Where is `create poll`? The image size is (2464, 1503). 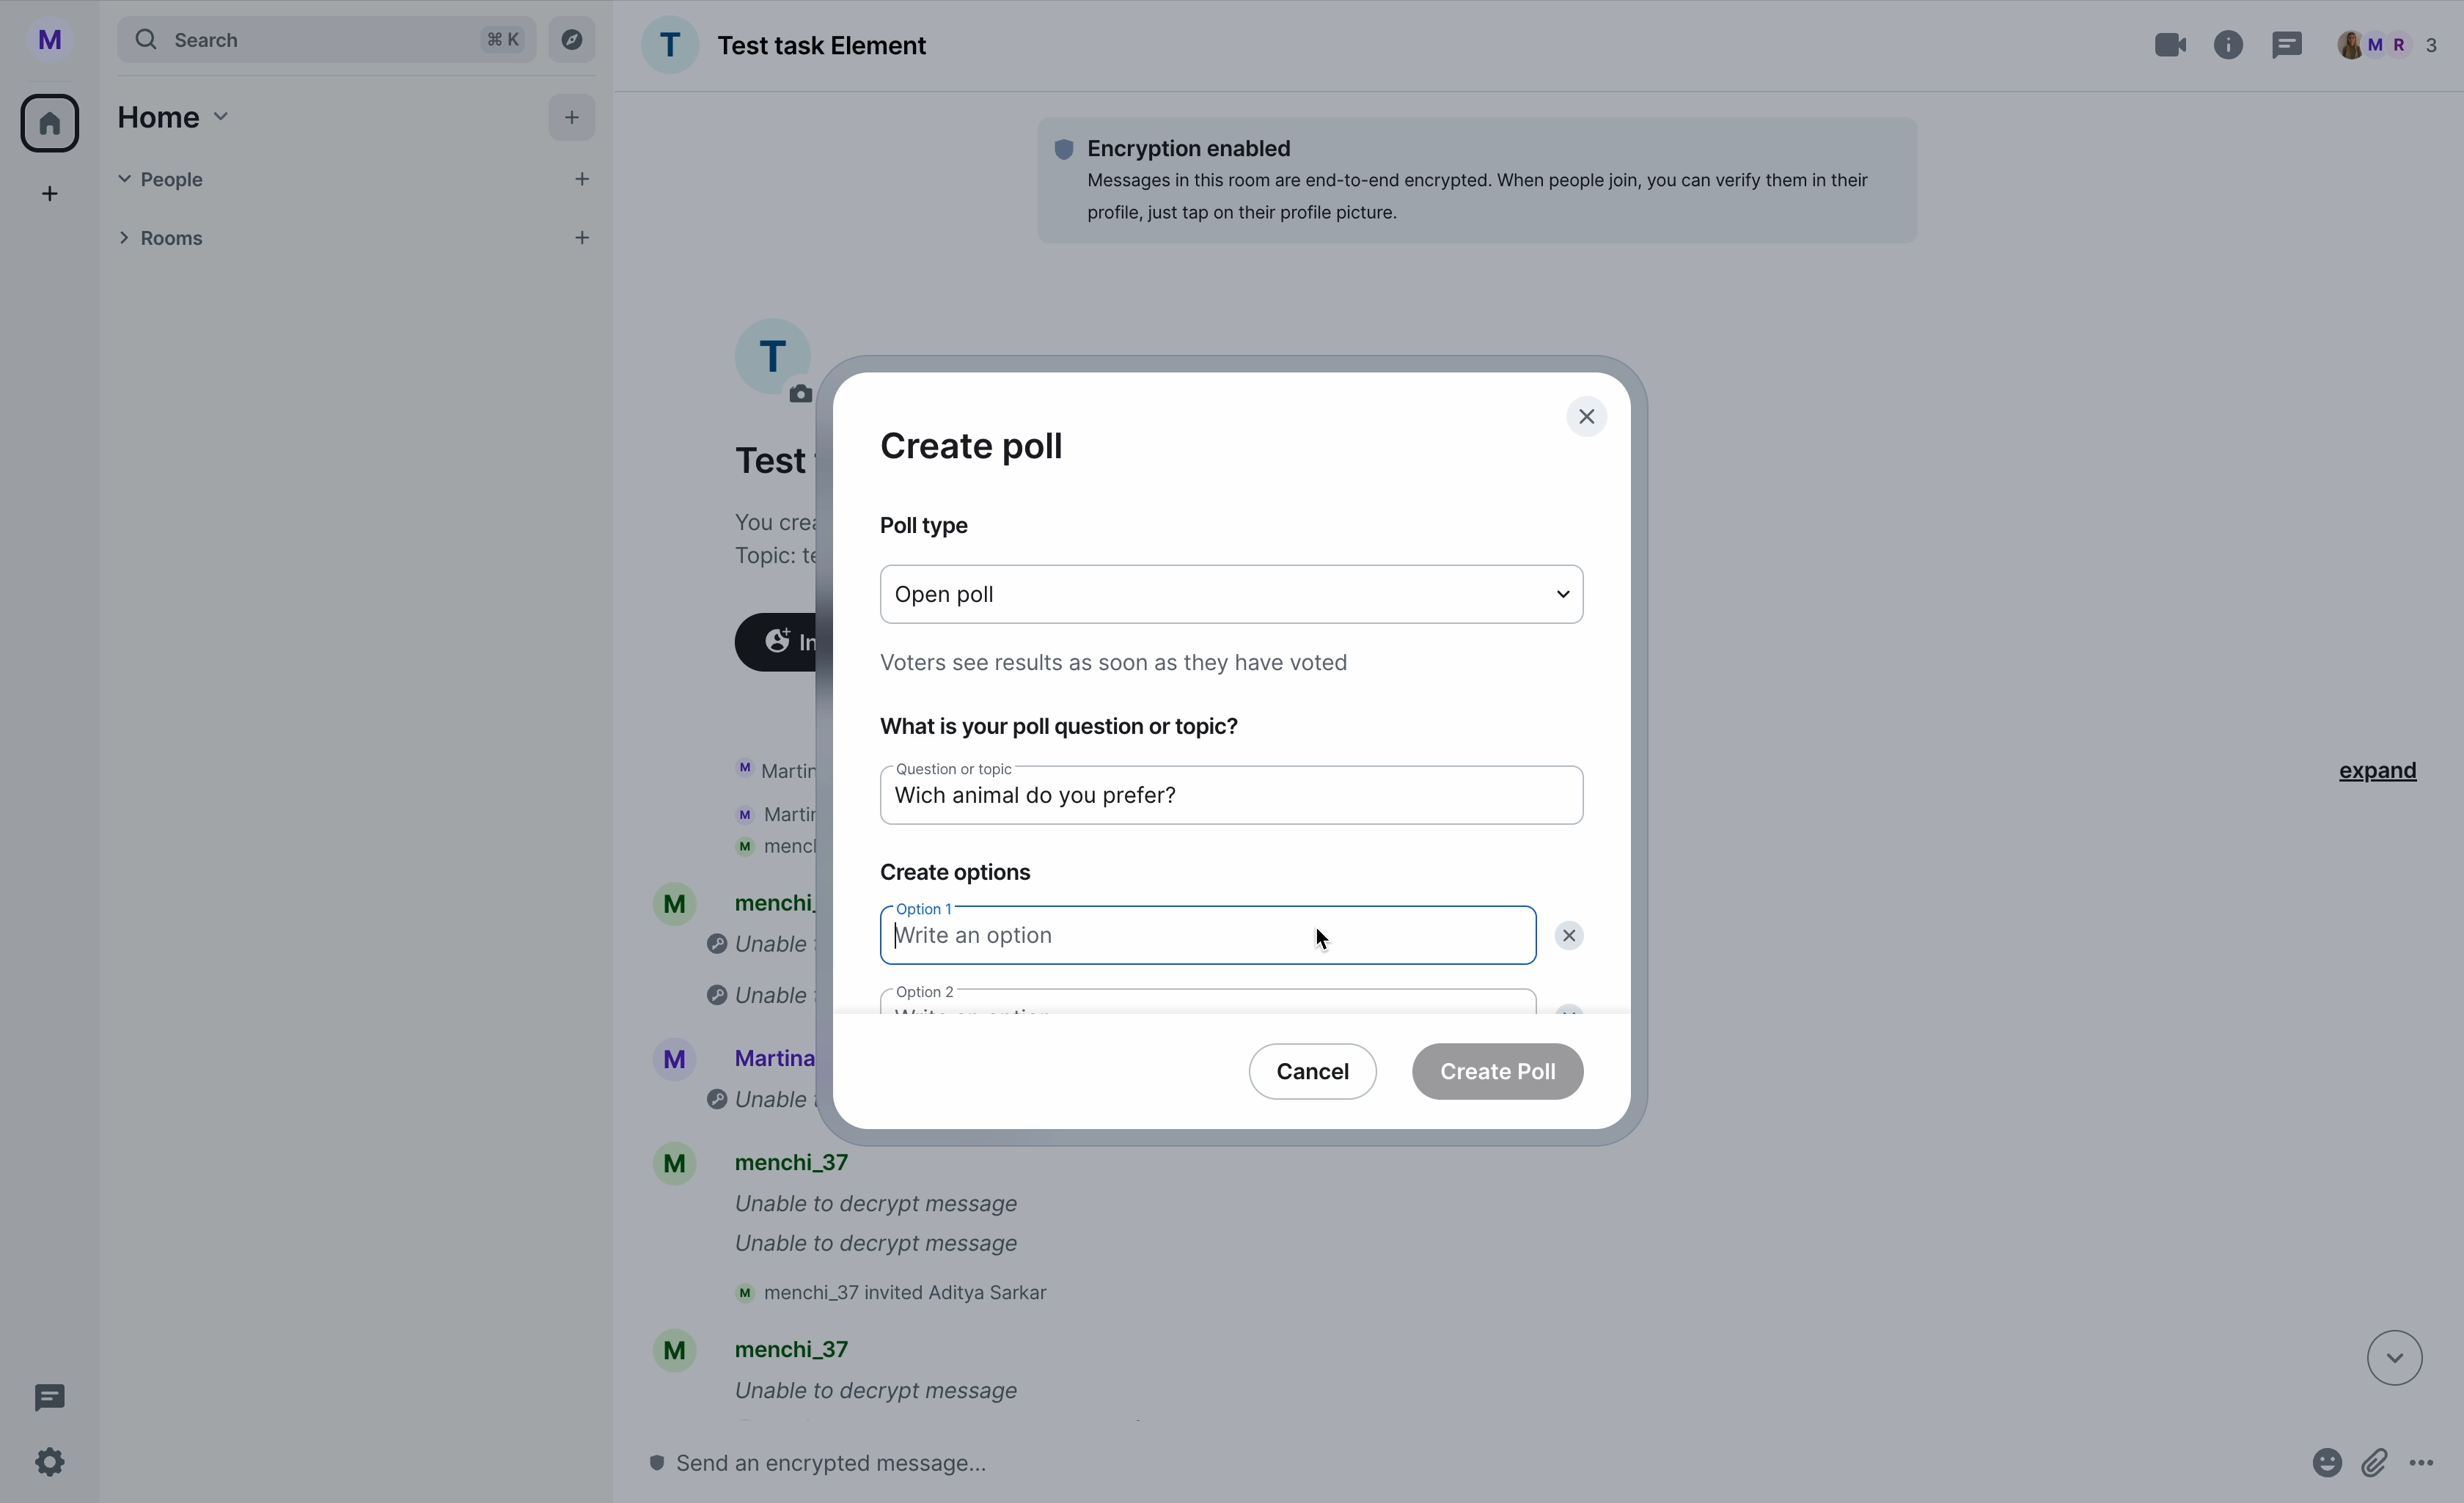
create poll is located at coordinates (973, 446).